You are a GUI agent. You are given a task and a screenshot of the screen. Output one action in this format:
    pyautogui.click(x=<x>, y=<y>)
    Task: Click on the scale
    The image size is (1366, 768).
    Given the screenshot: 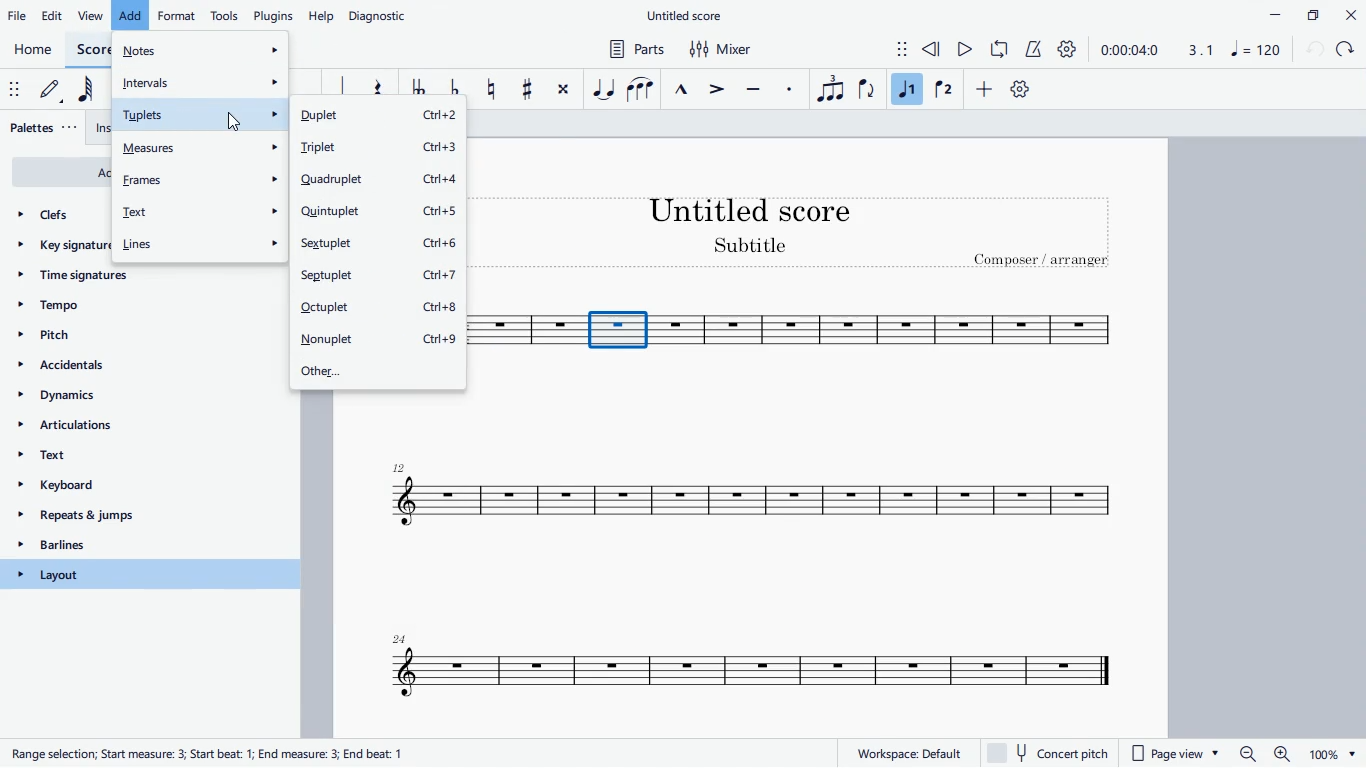 What is the action you would take?
    pyautogui.click(x=1228, y=49)
    